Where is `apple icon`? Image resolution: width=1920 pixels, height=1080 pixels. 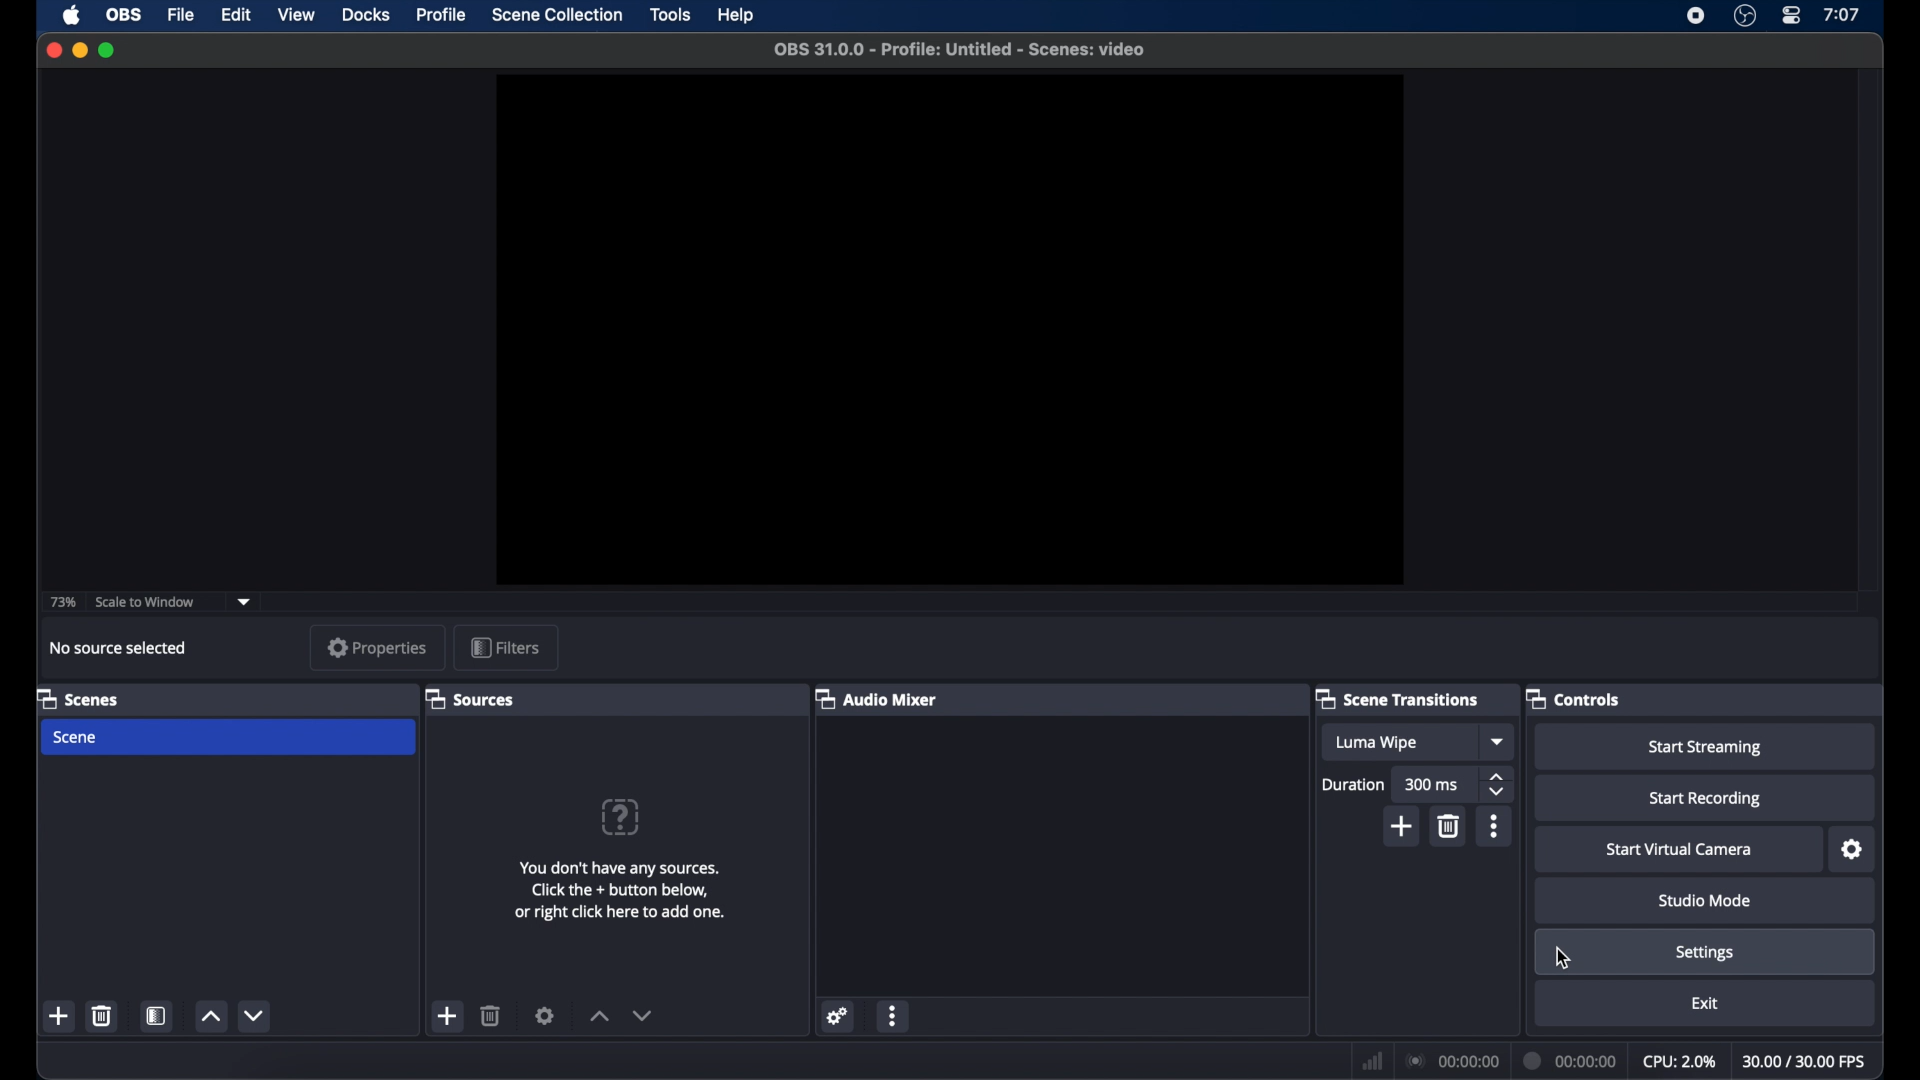
apple icon is located at coordinates (71, 15).